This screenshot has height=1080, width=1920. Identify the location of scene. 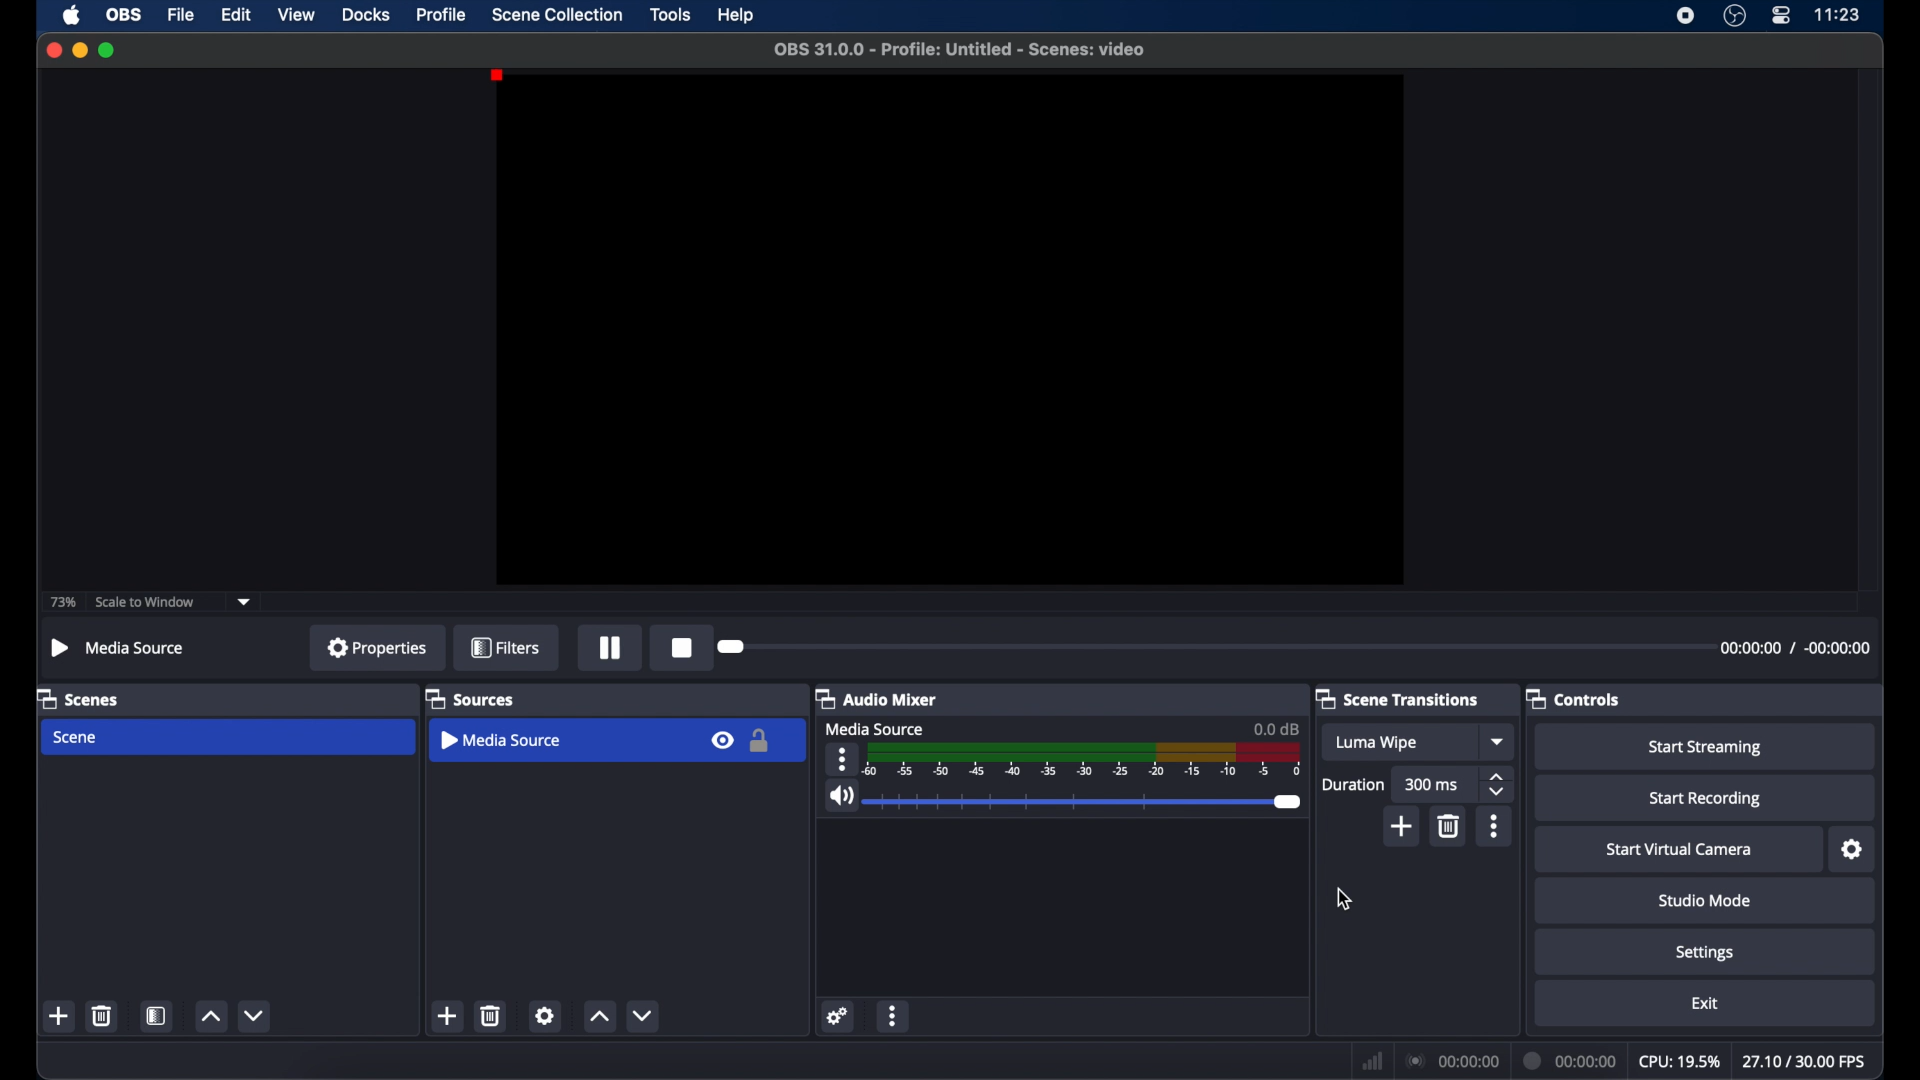
(74, 738).